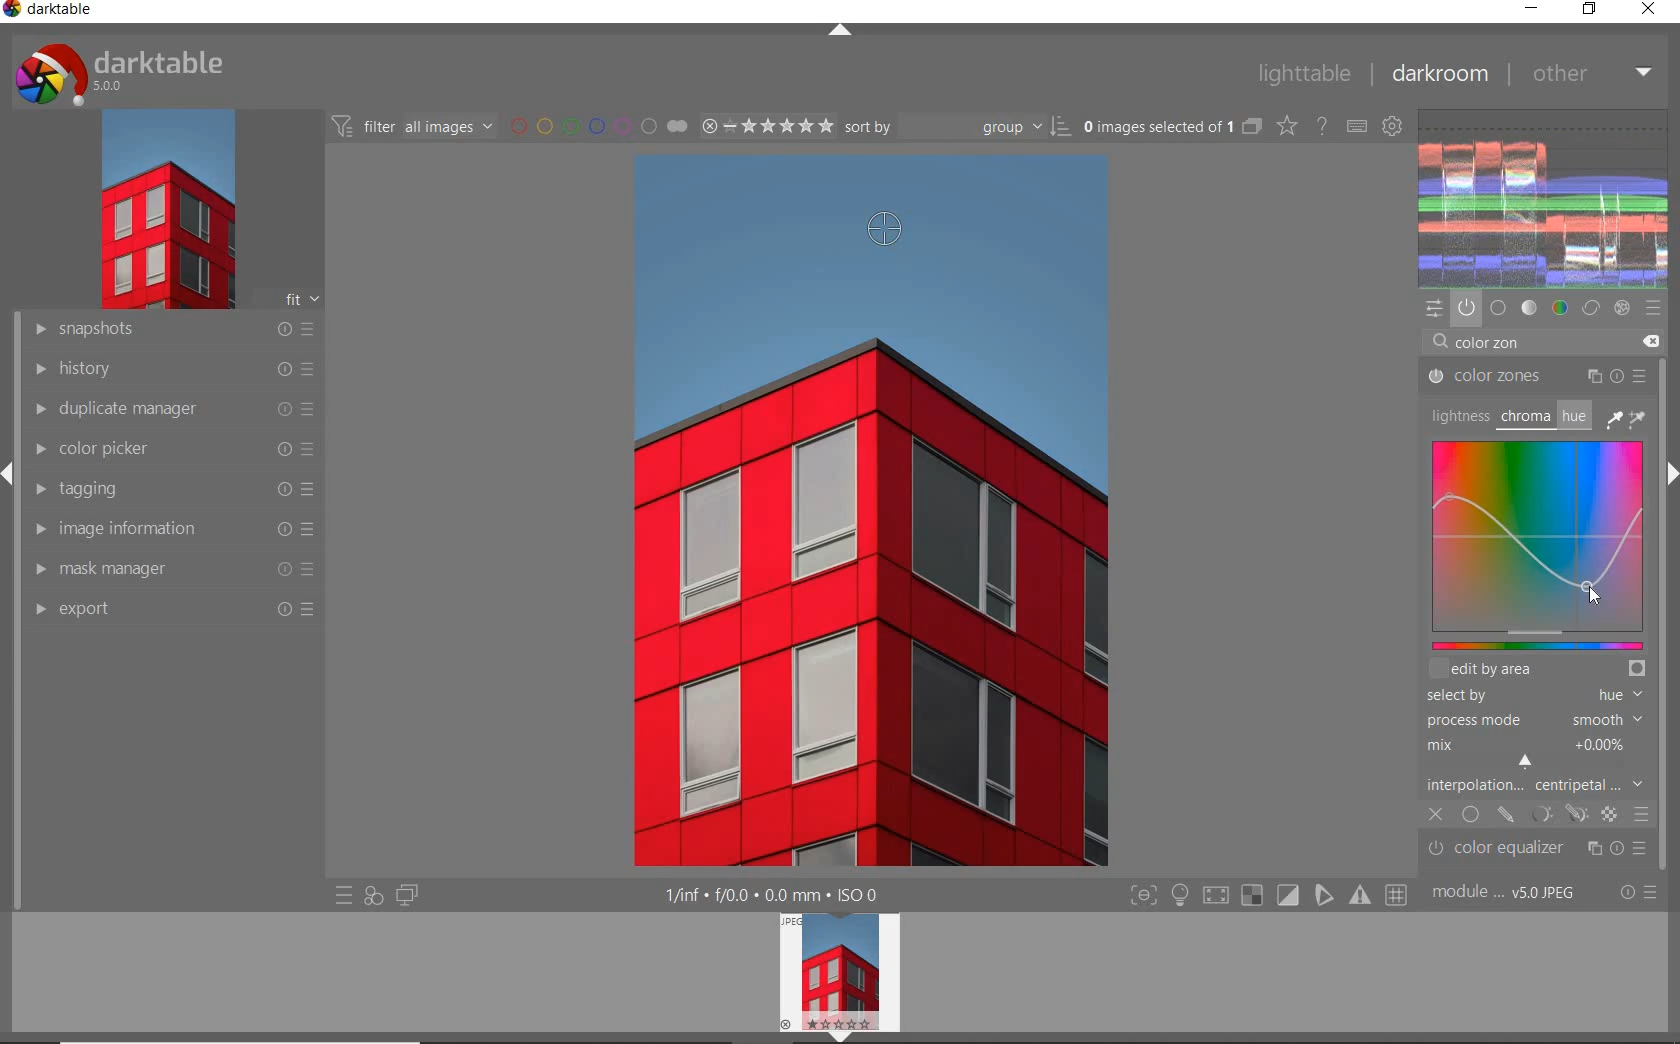 The image size is (1680, 1044). What do you see at coordinates (171, 530) in the screenshot?
I see `image information` at bounding box center [171, 530].